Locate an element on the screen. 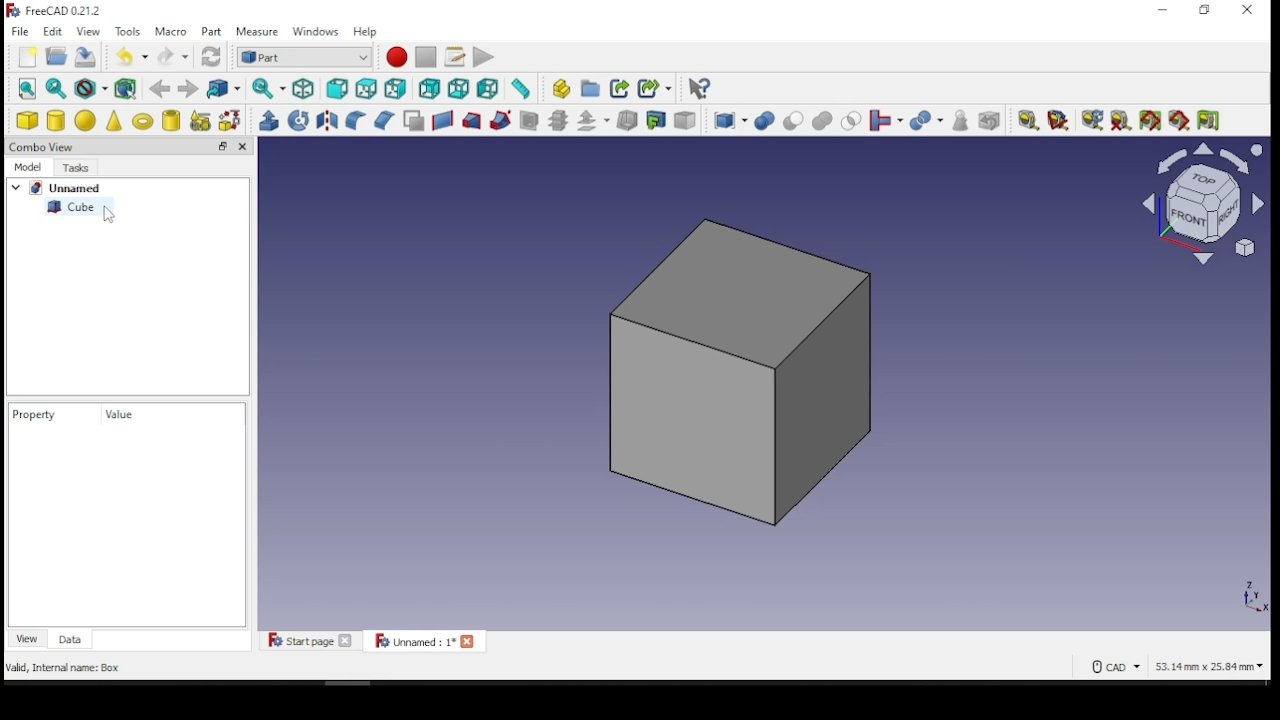 The image size is (1280, 720). fillet is located at coordinates (355, 120).